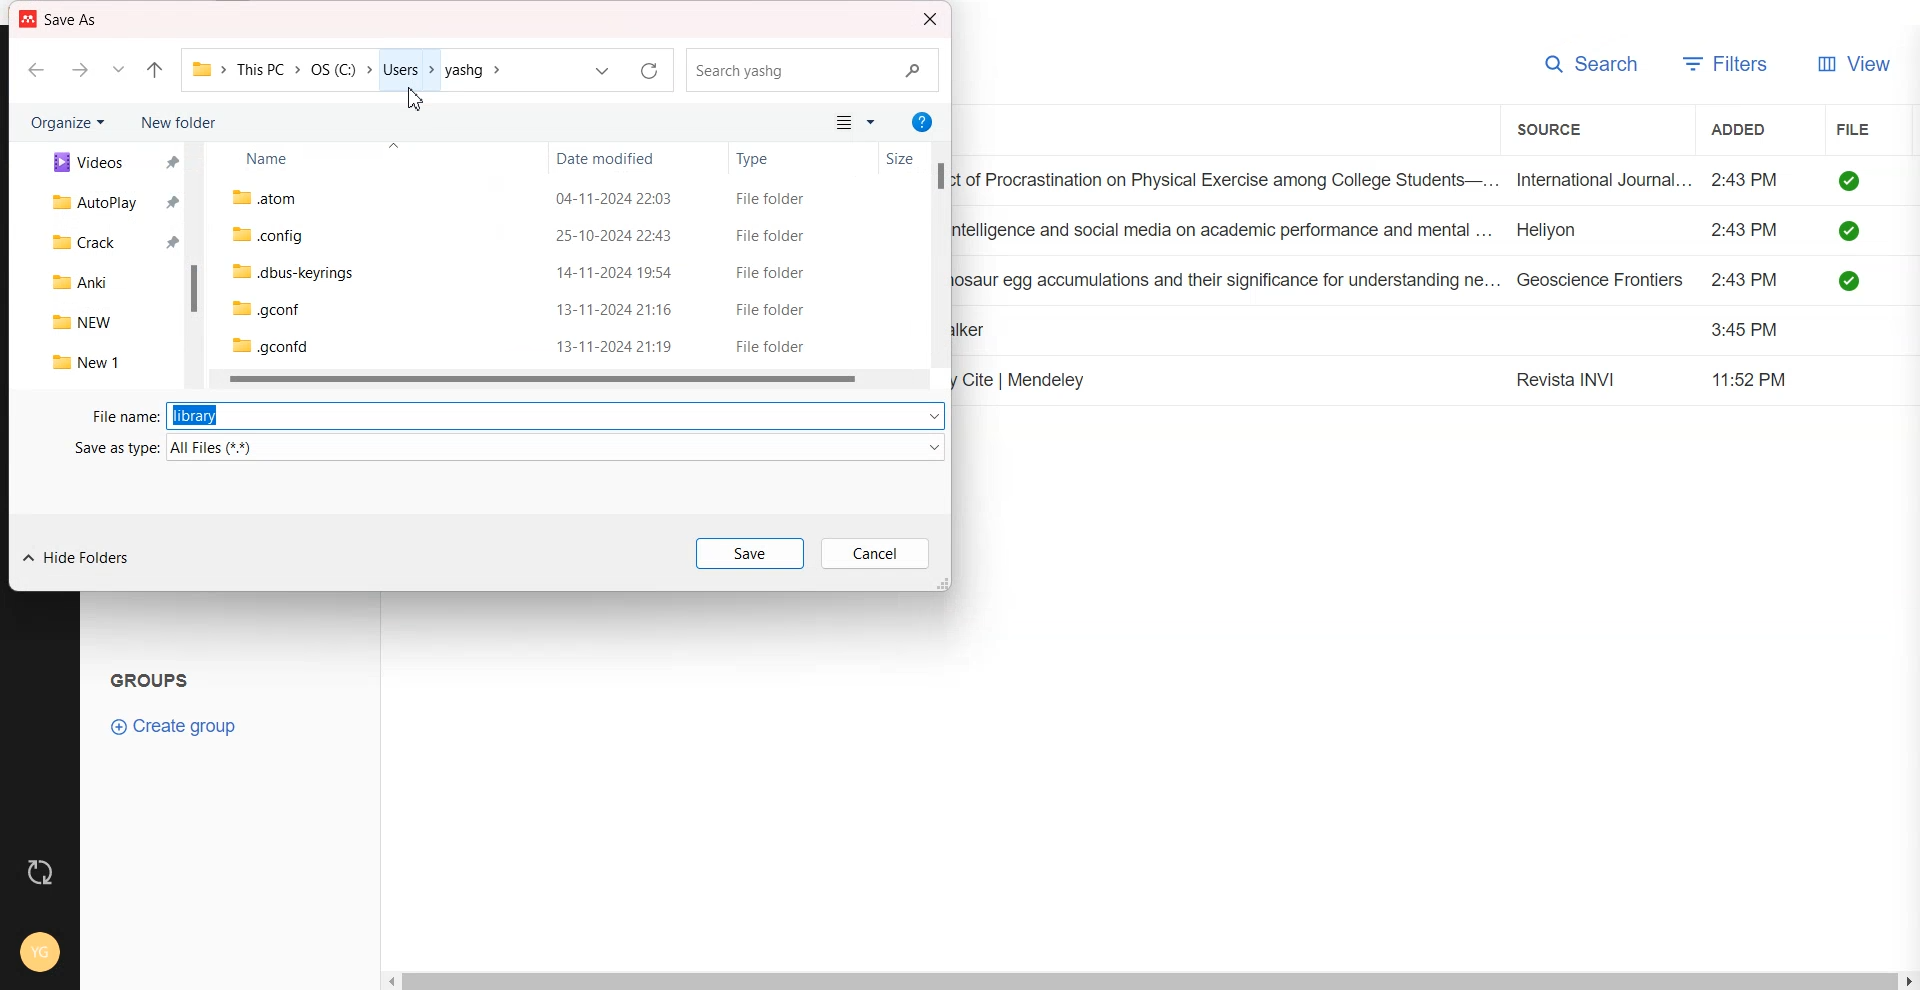  What do you see at coordinates (1151, 980) in the screenshot?
I see `Horizontal scroll bar` at bounding box center [1151, 980].